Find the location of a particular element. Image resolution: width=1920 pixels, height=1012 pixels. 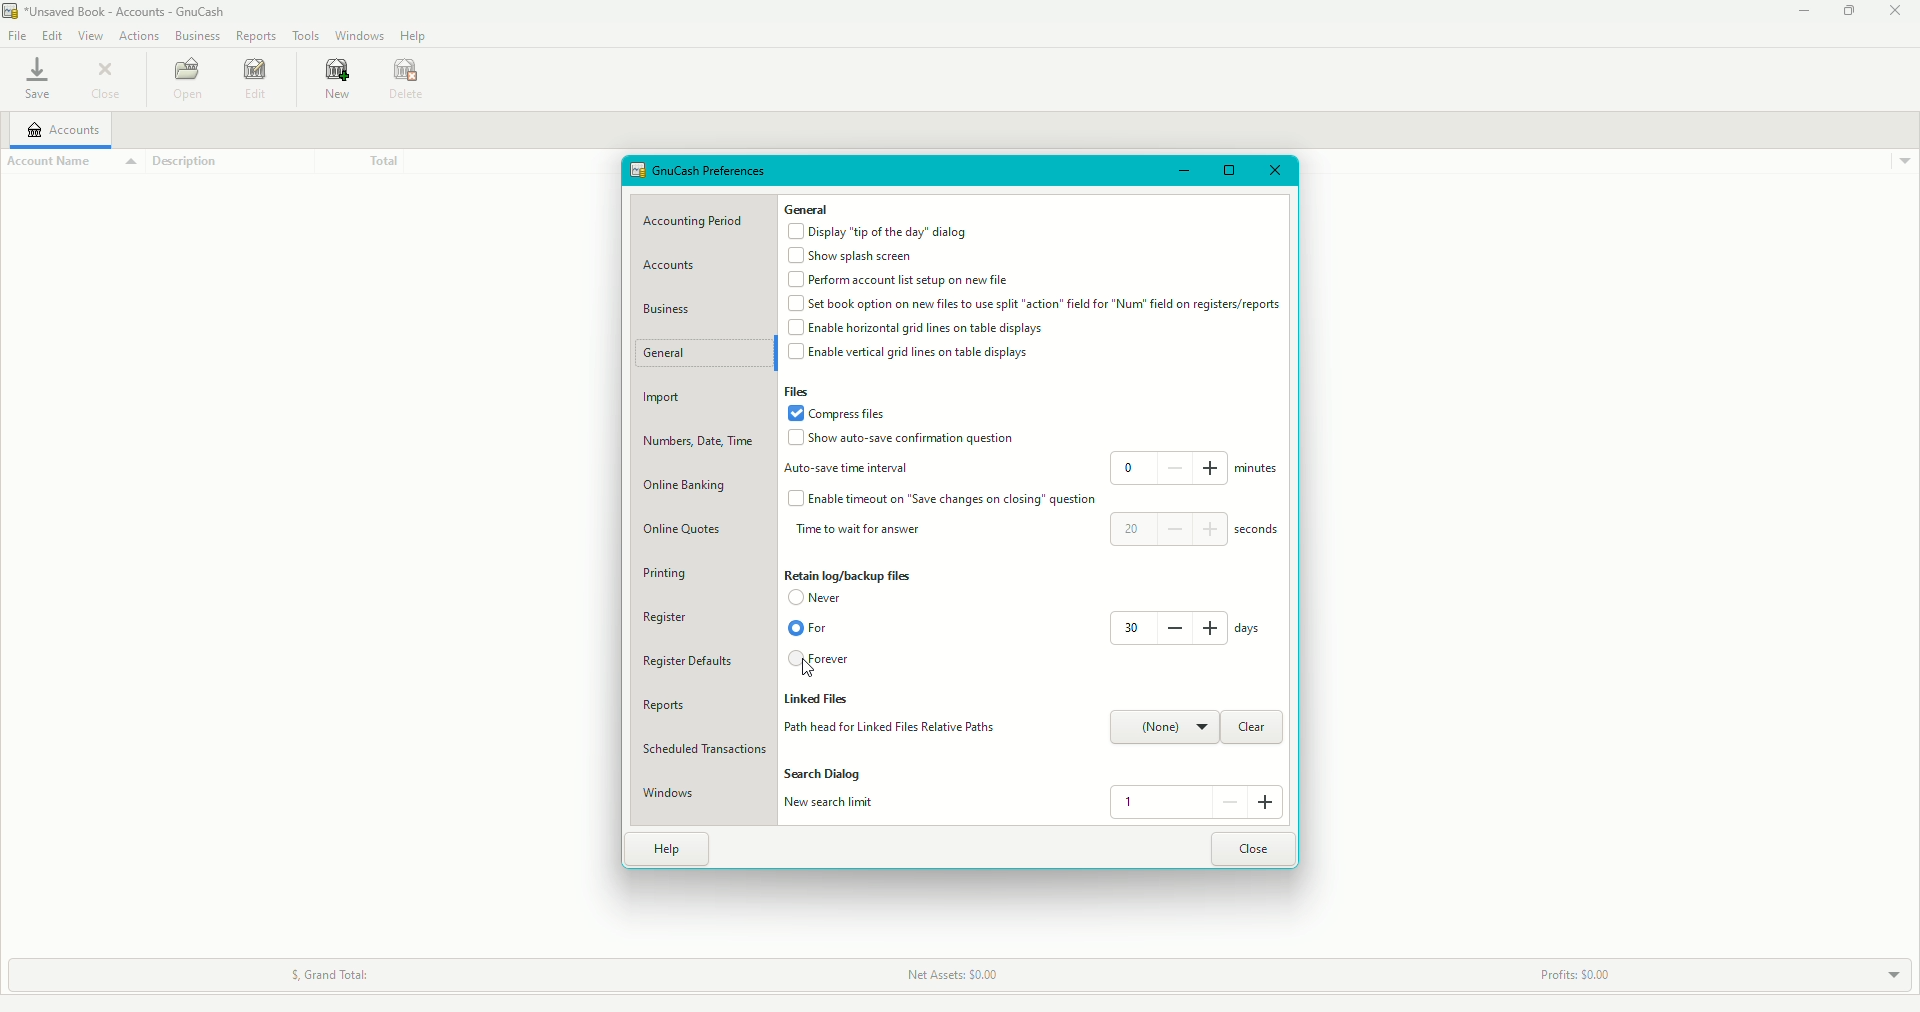

Close is located at coordinates (1275, 170).